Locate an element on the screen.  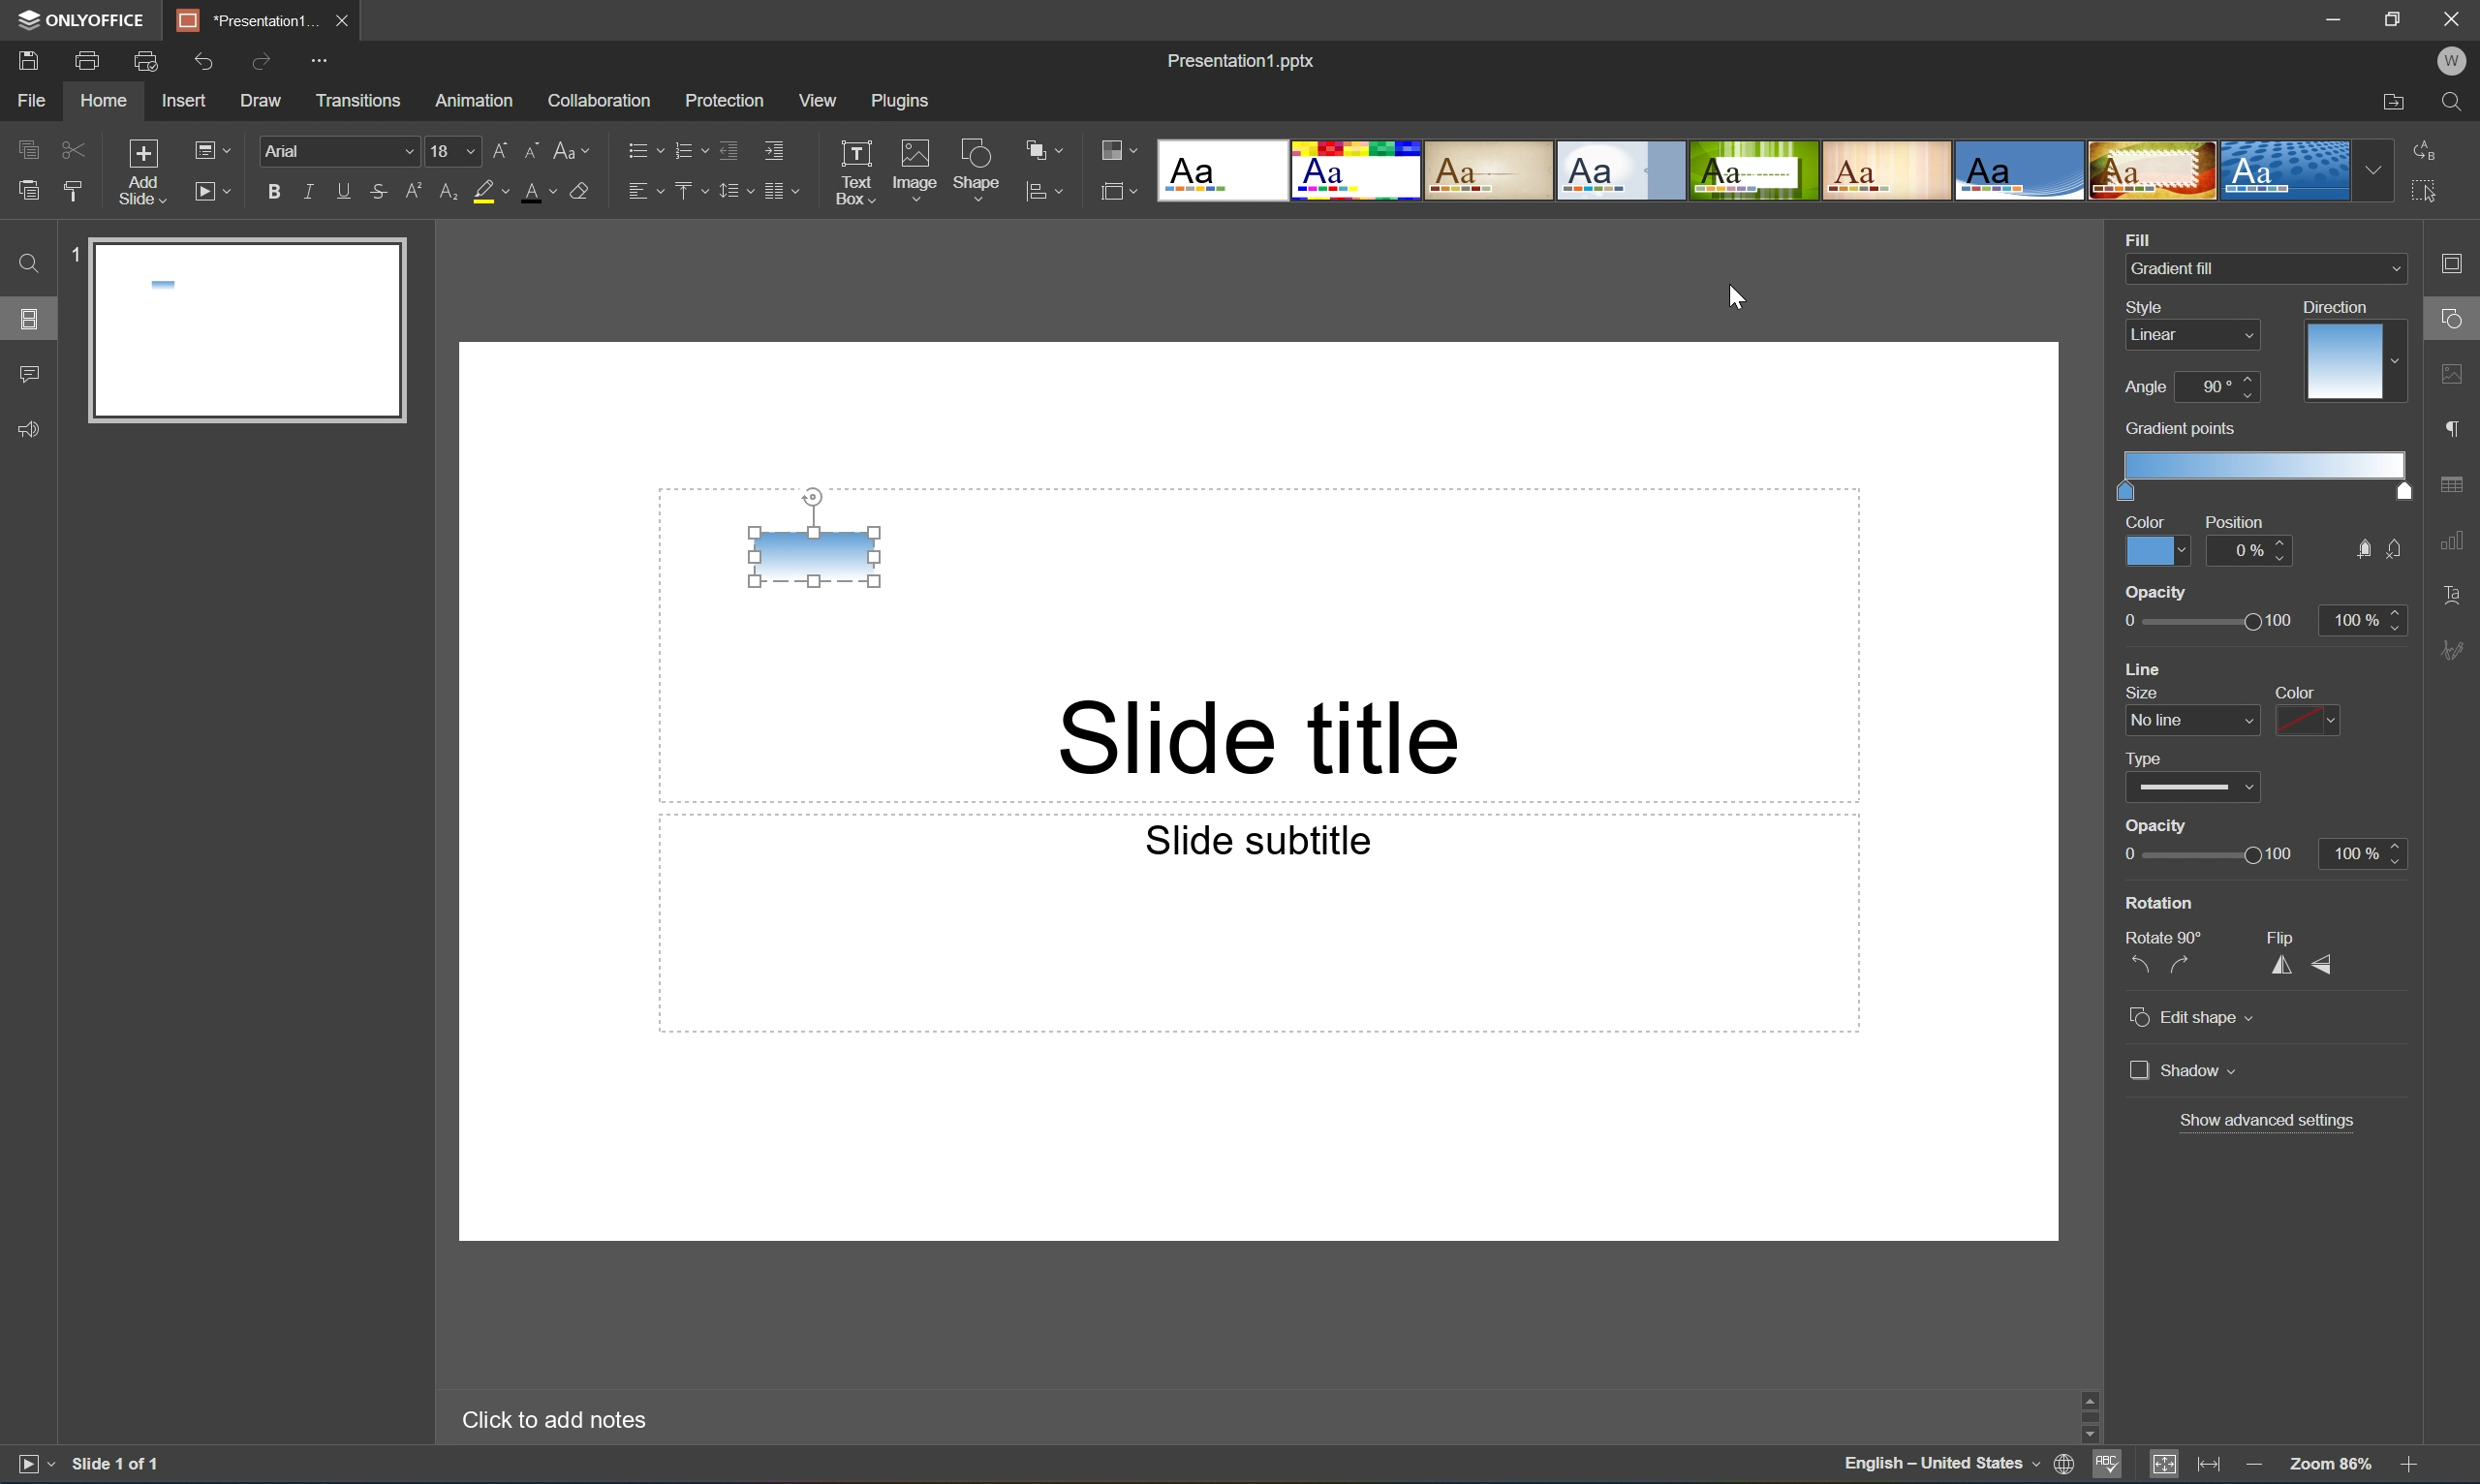
color is located at coordinates (2289, 692).